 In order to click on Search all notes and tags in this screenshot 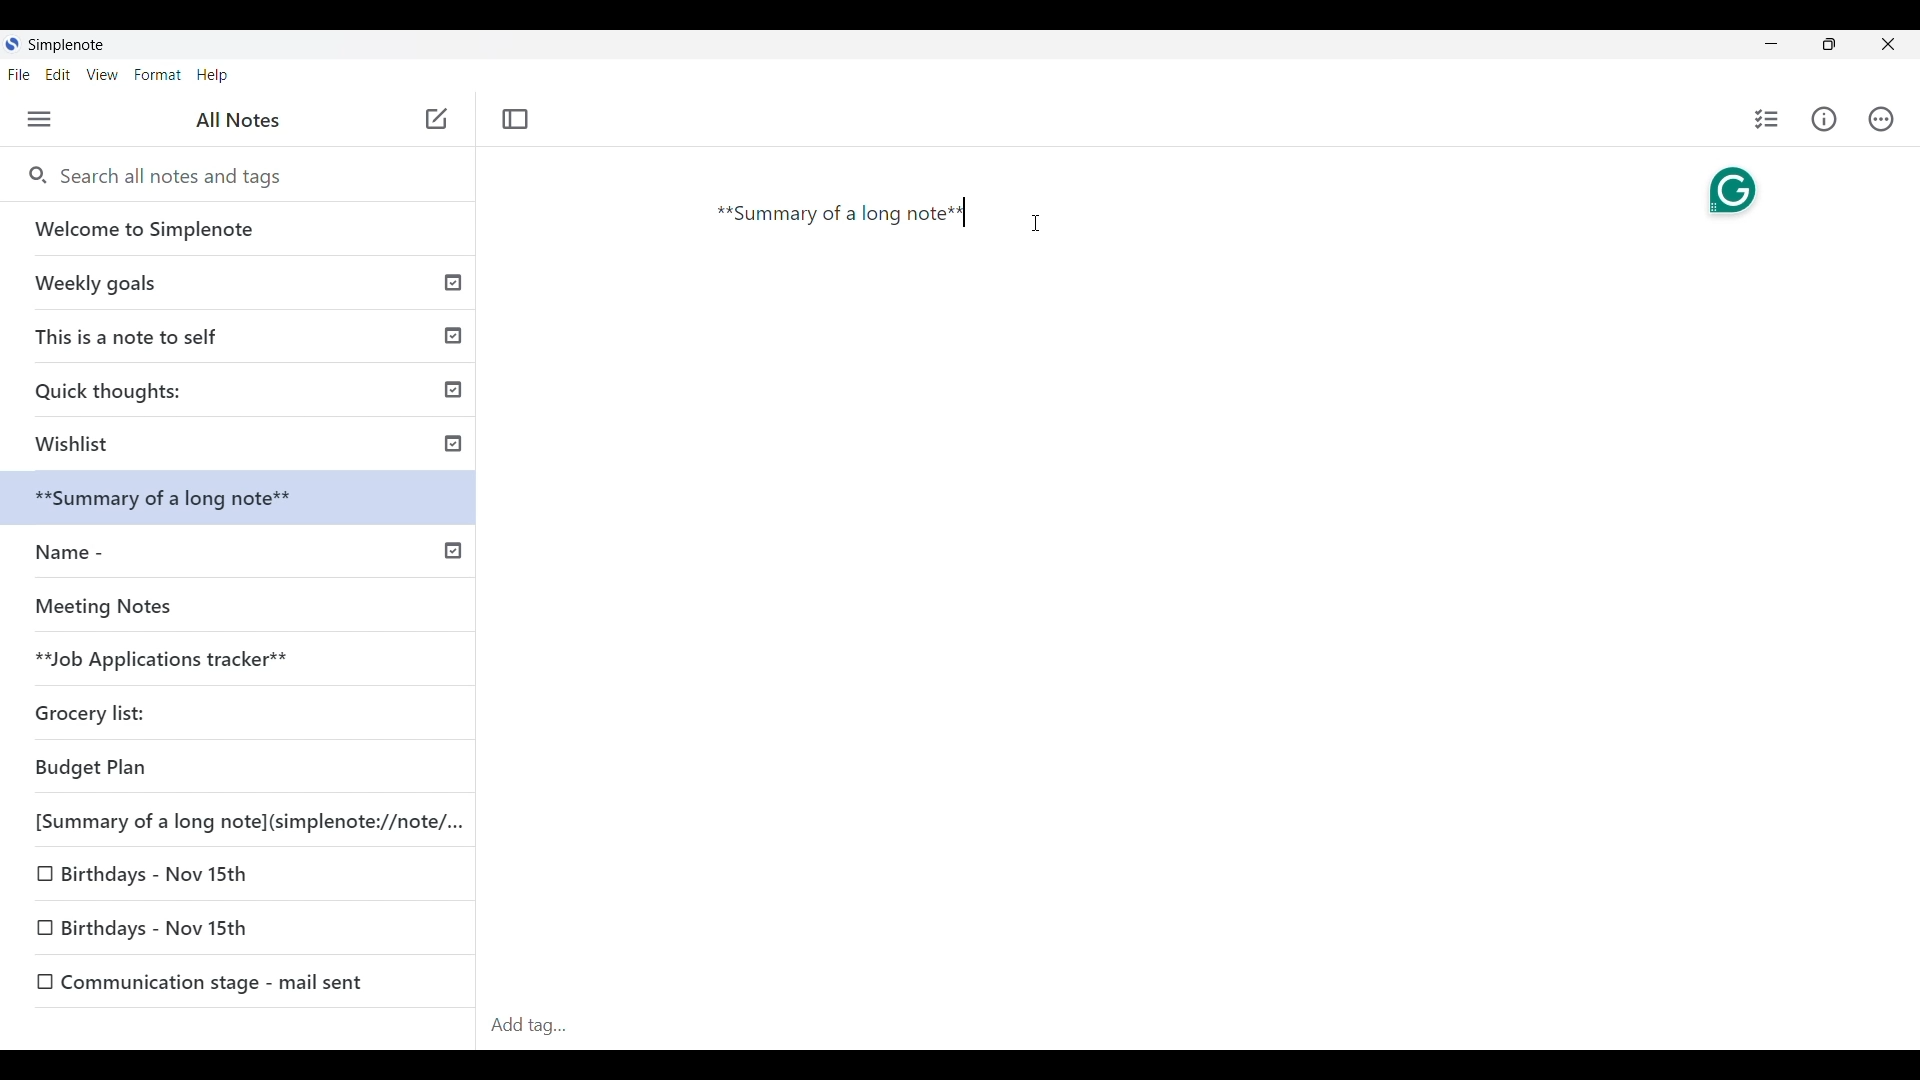, I will do `click(180, 177)`.